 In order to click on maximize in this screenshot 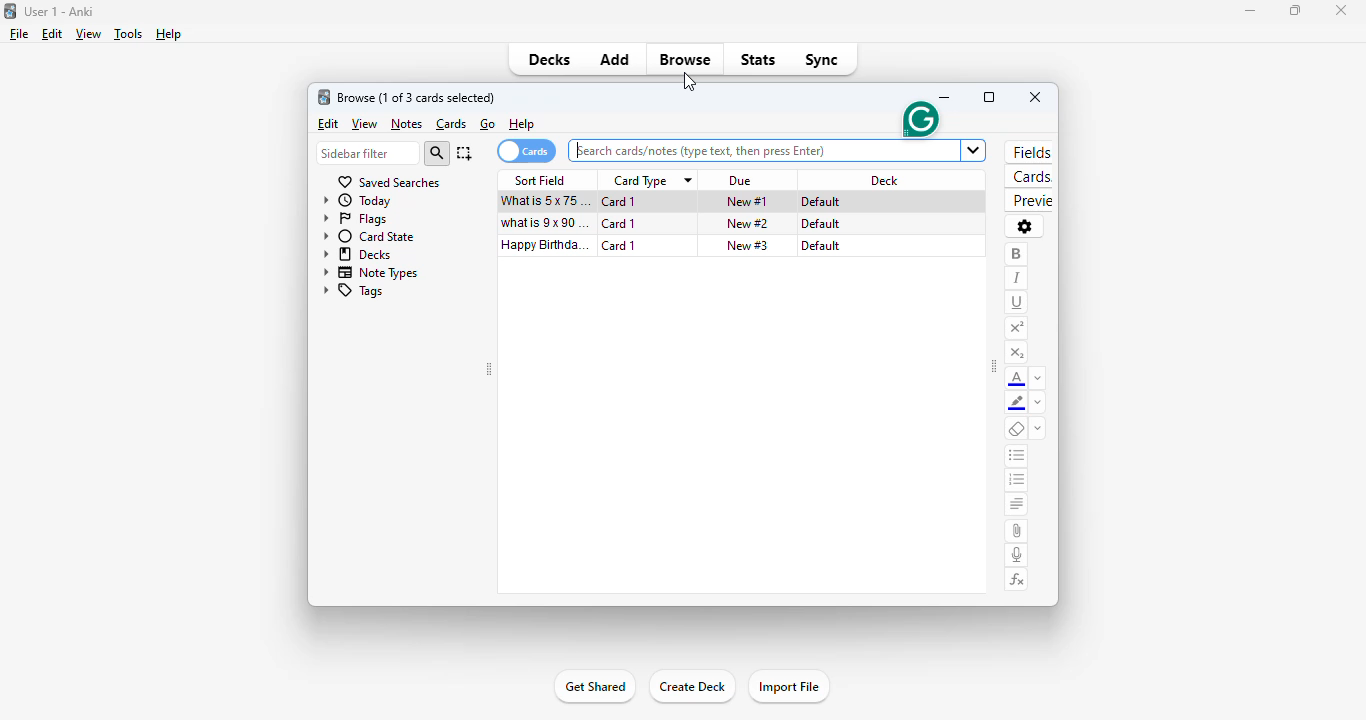, I will do `click(989, 97)`.